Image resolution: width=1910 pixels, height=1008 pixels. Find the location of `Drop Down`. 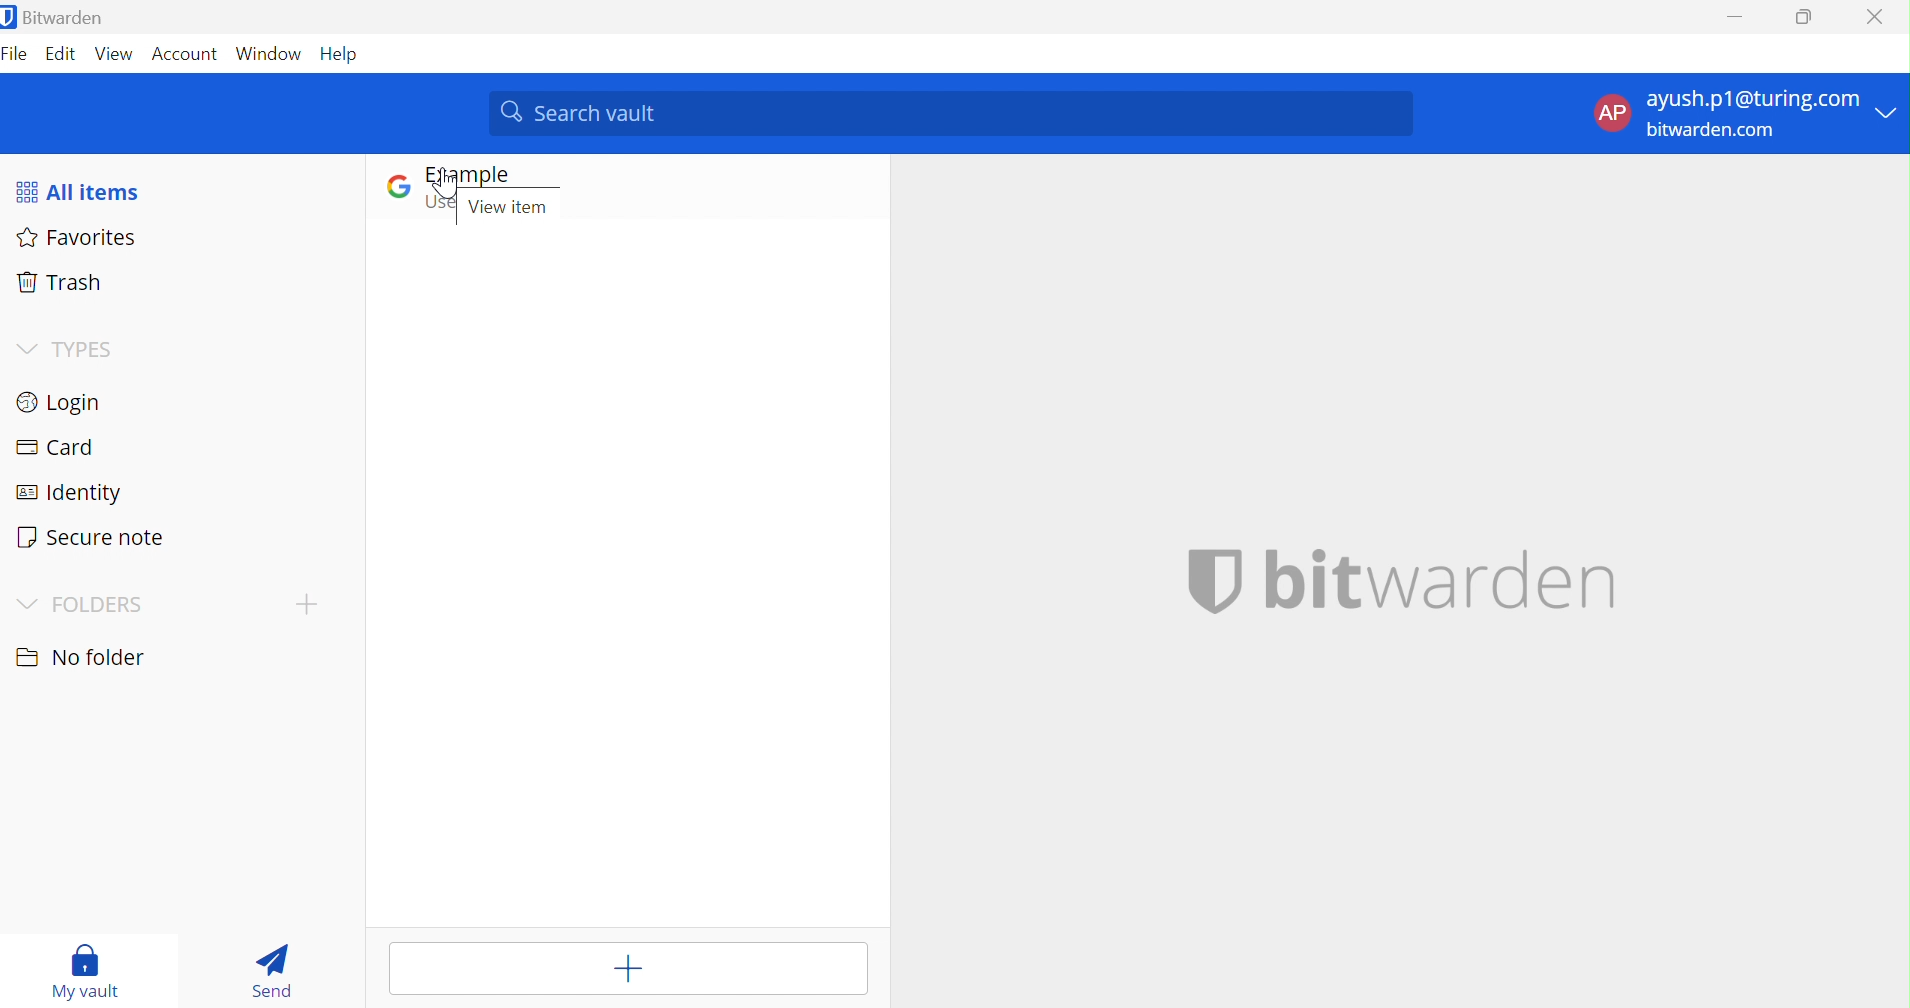

Drop Down is located at coordinates (25, 345).